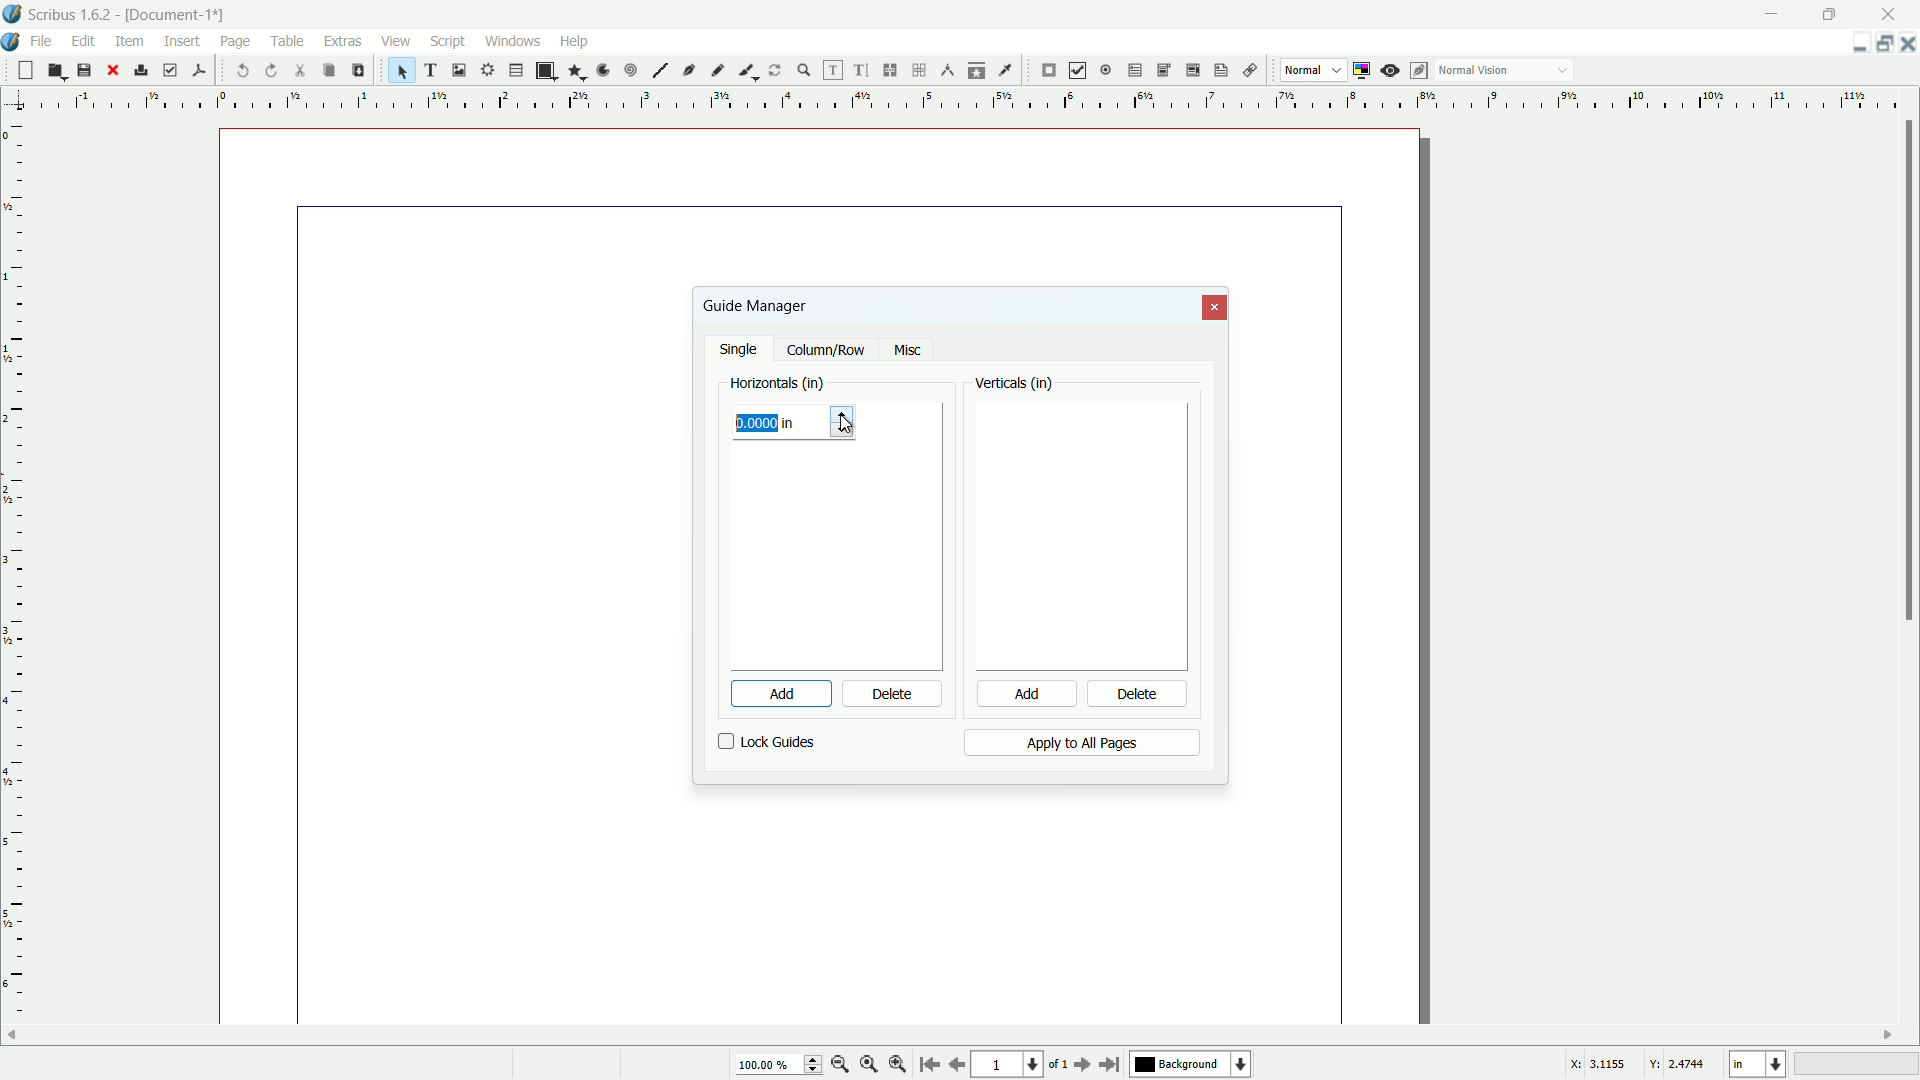 This screenshot has height=1080, width=1920. I want to click on preflight verifier, so click(170, 71).